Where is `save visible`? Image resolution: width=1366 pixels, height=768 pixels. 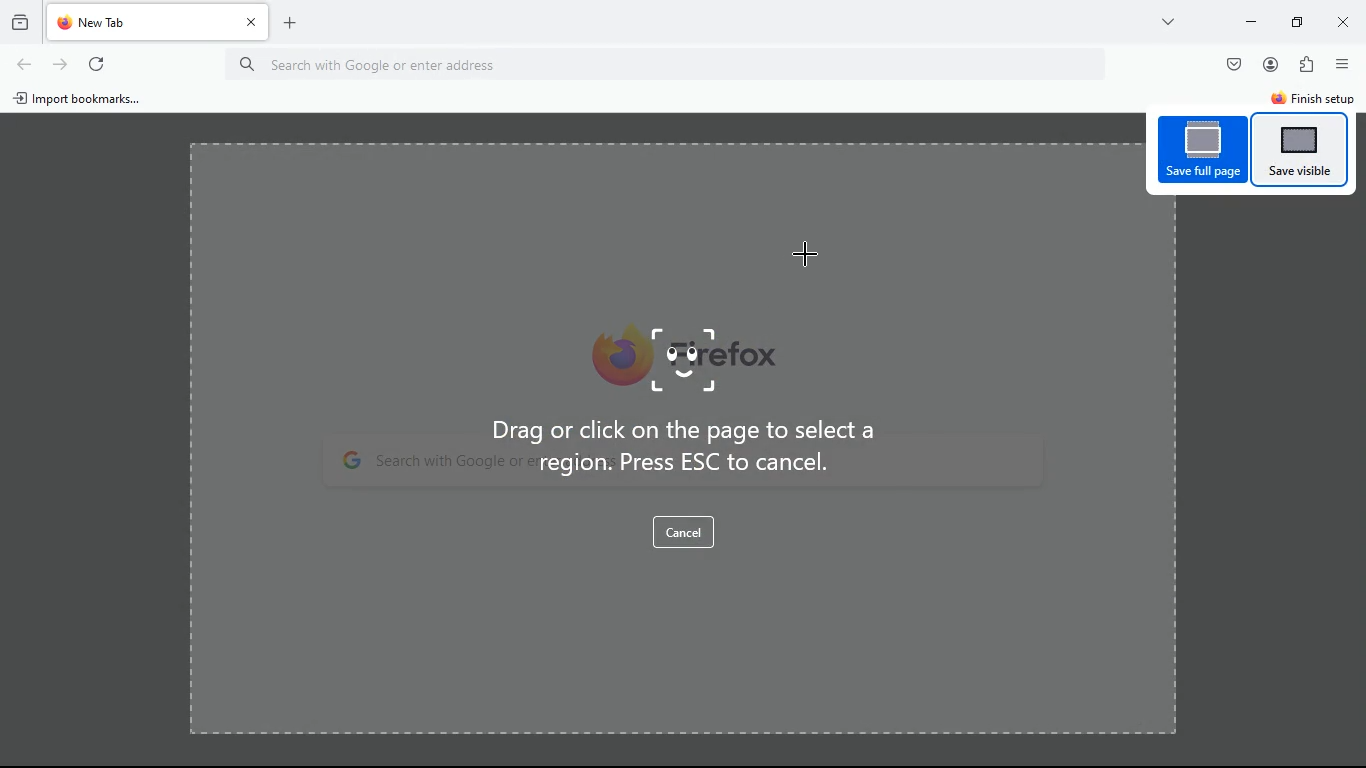 save visible is located at coordinates (1301, 149).